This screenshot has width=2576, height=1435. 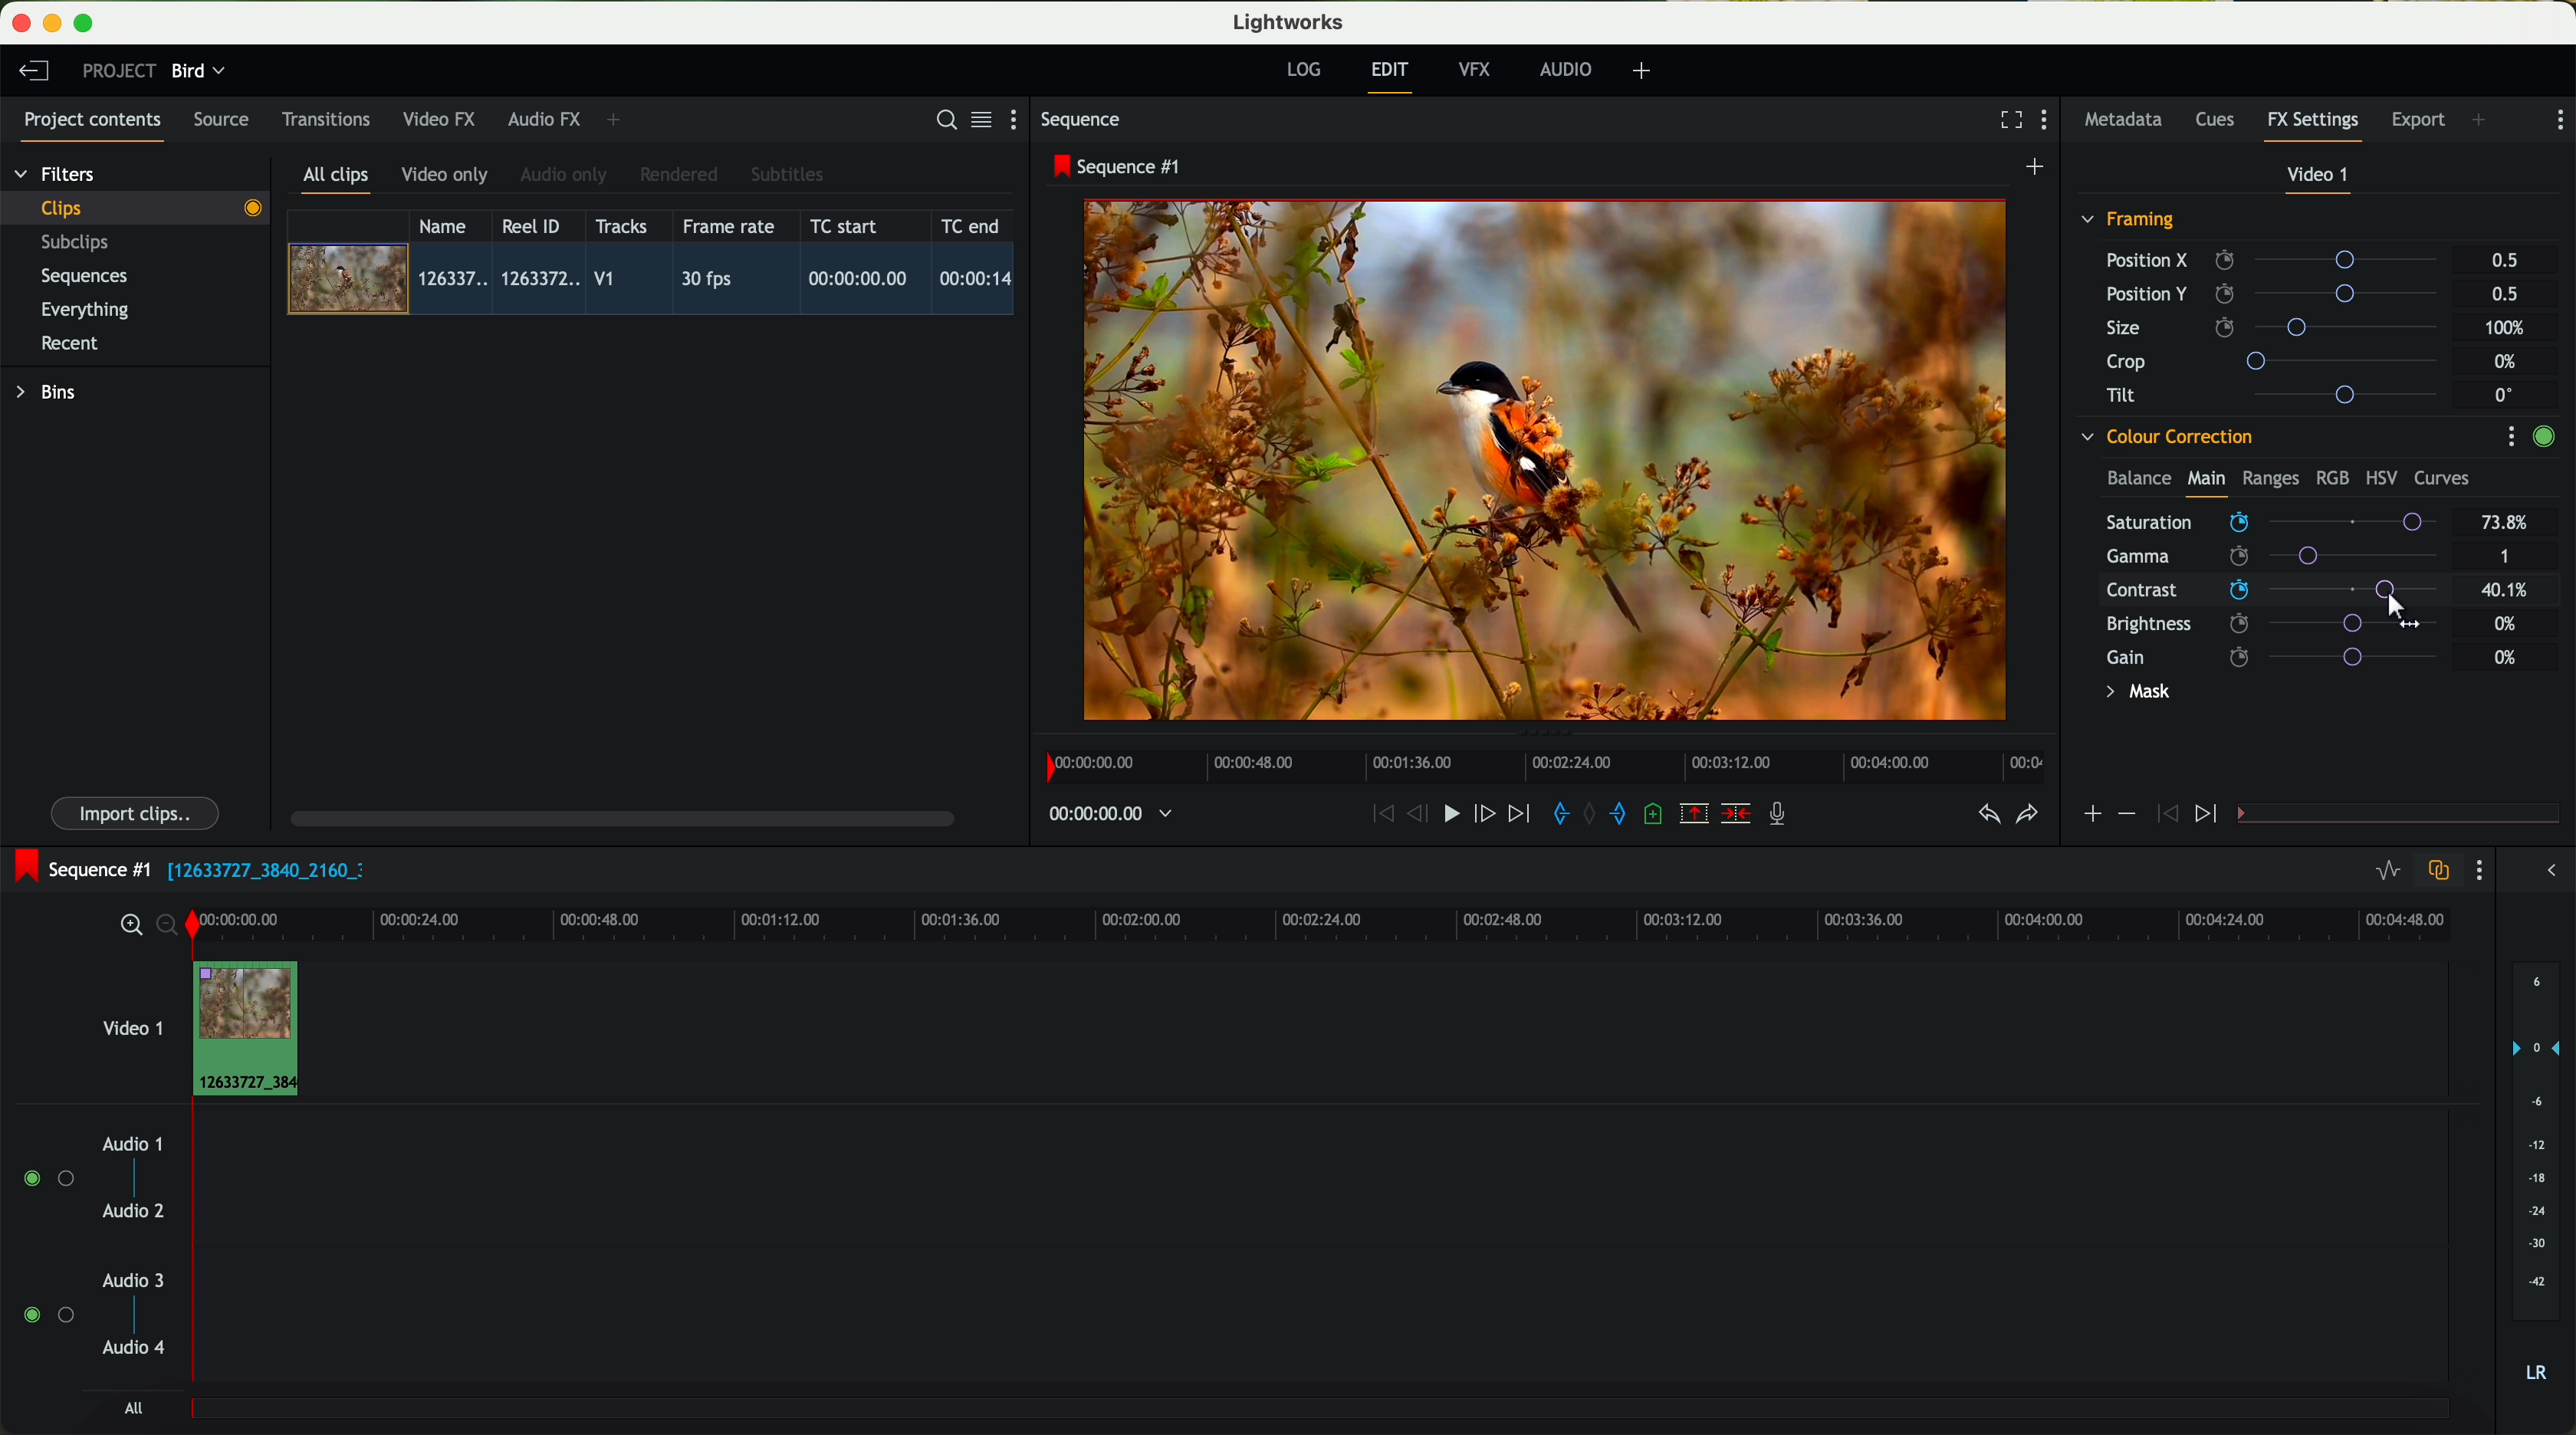 What do you see at coordinates (1736, 814) in the screenshot?
I see `delete/cut` at bounding box center [1736, 814].